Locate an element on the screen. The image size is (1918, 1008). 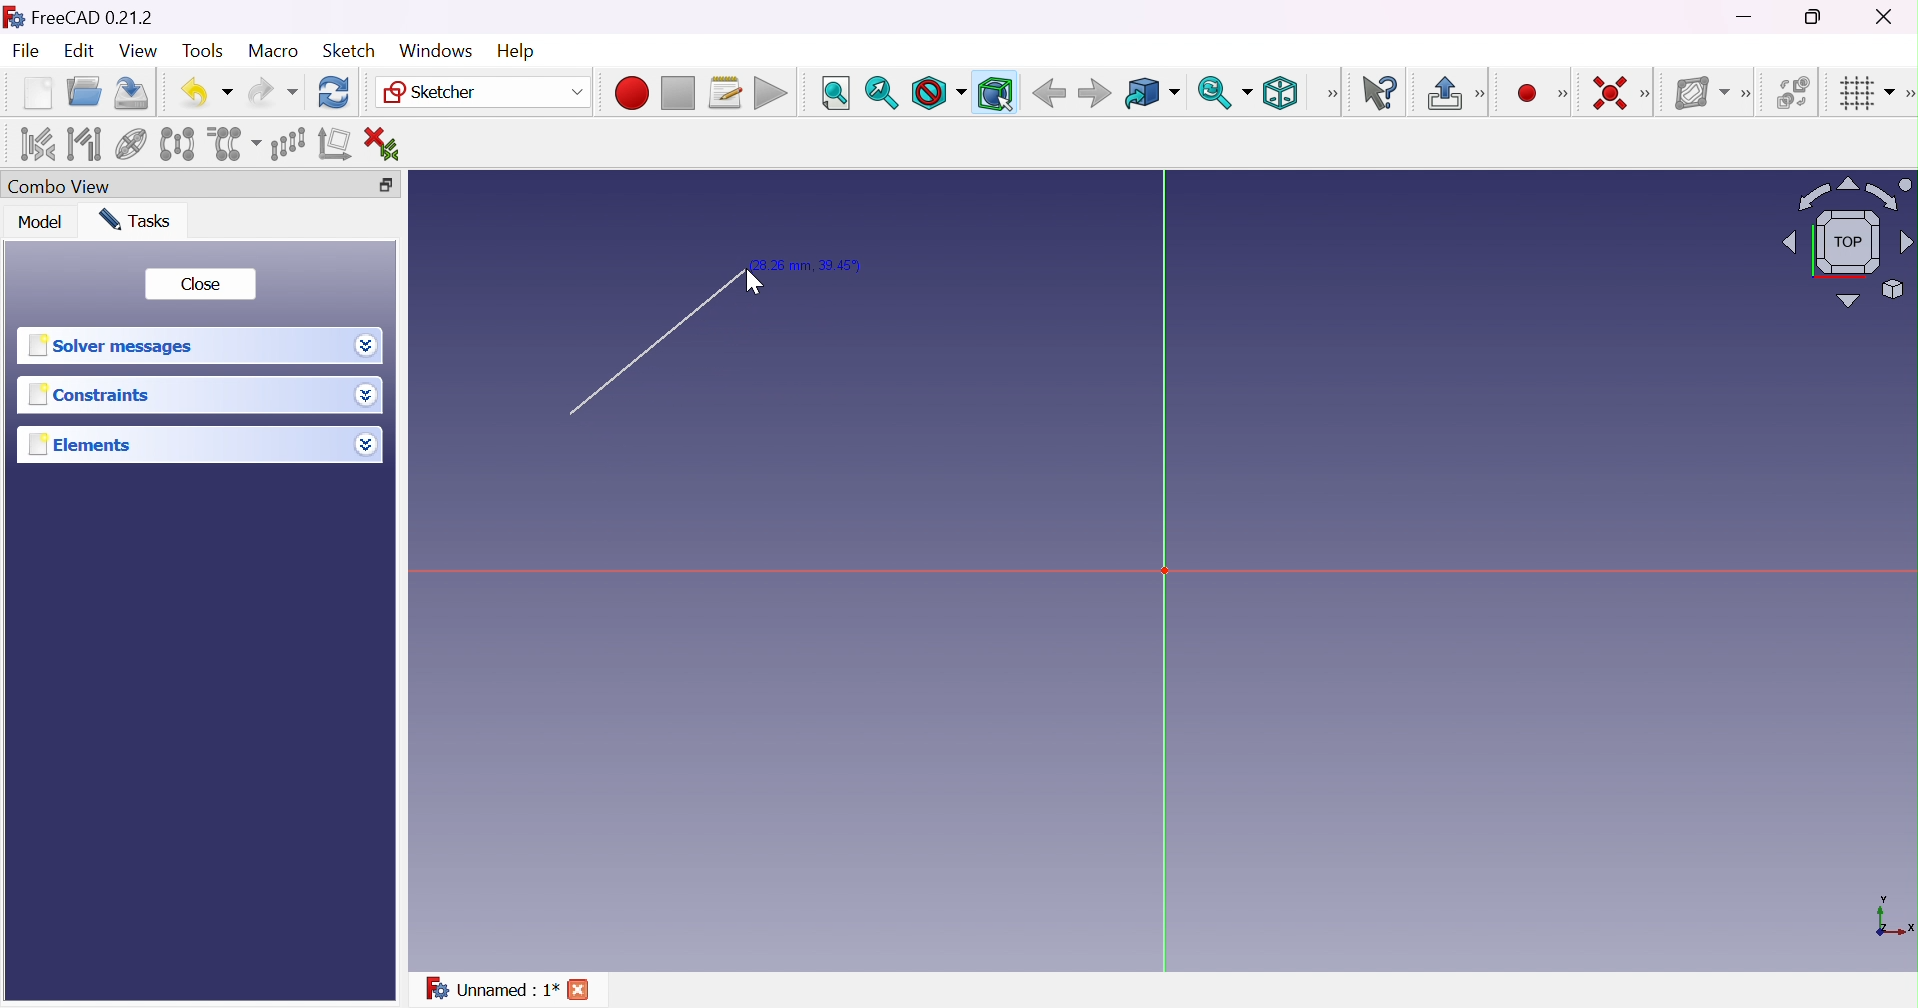
 is located at coordinates (1443, 93).